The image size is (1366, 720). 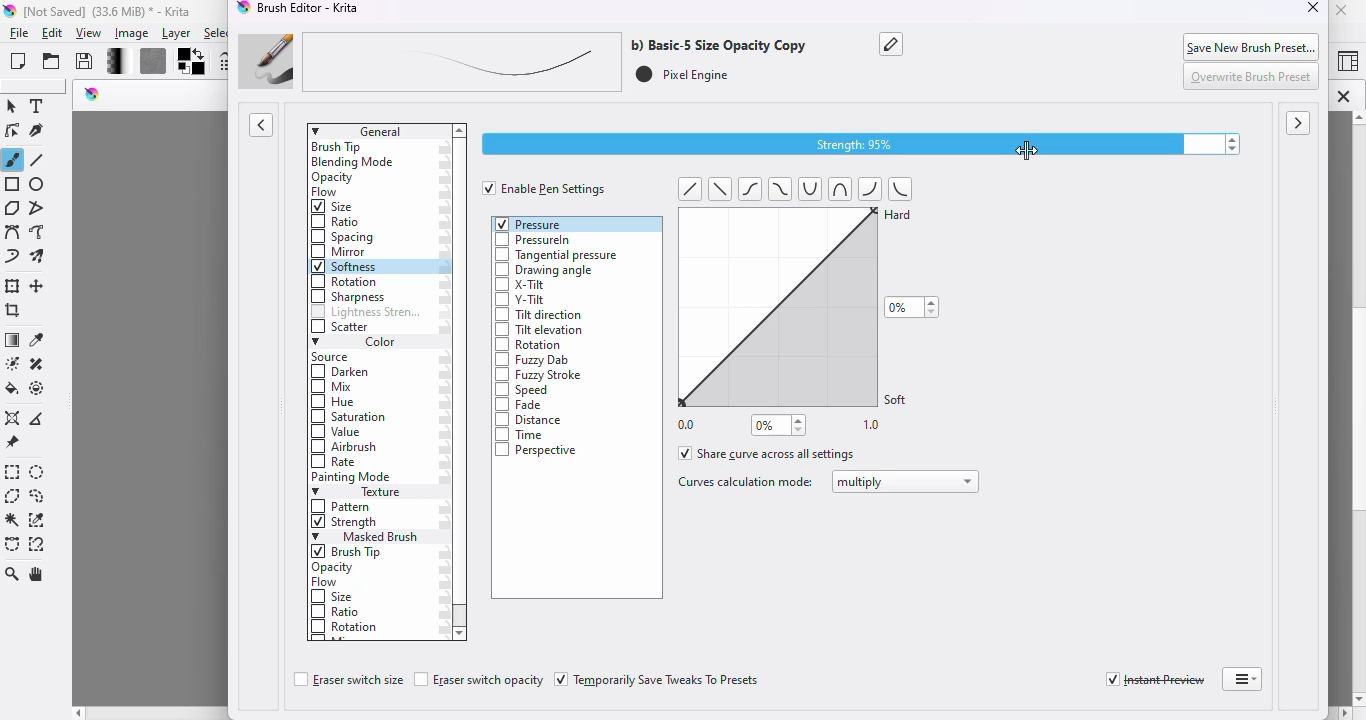 I want to click on curve, so click(x=811, y=190).